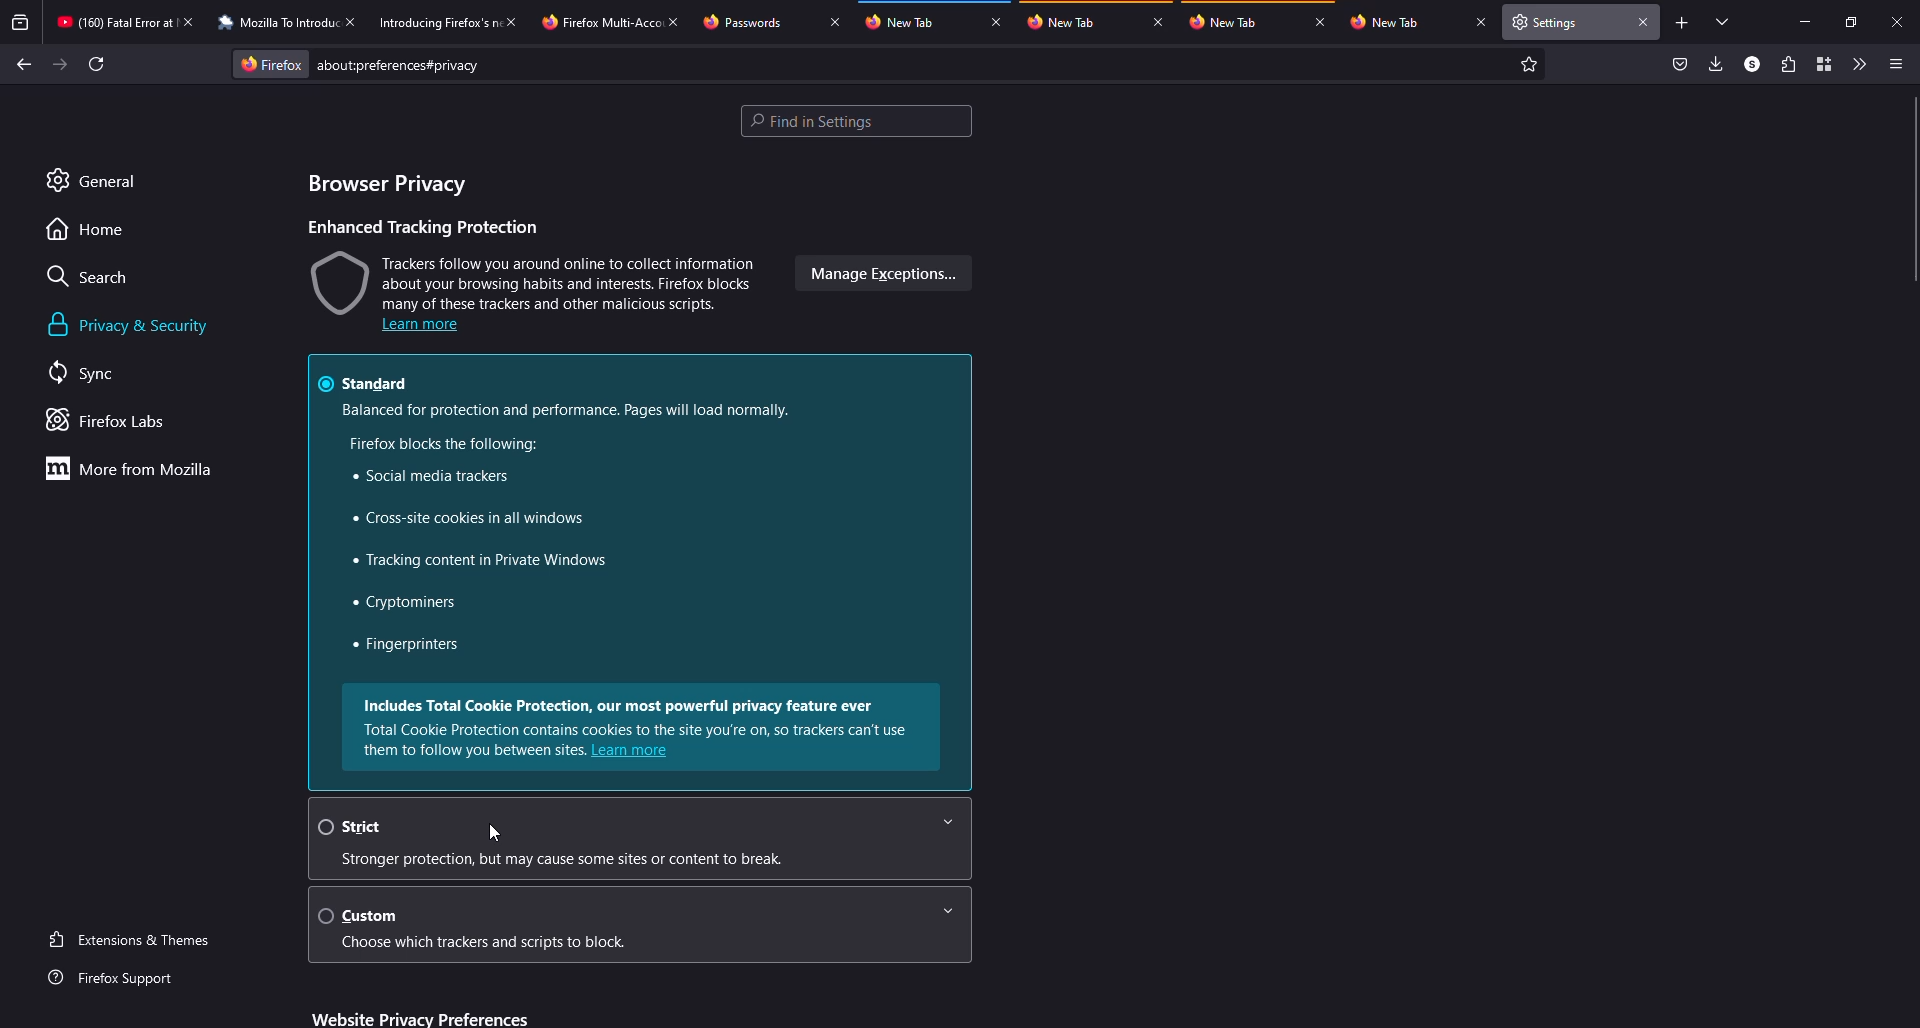 The width and height of the screenshot is (1920, 1028). I want to click on standard selected, so click(367, 382).